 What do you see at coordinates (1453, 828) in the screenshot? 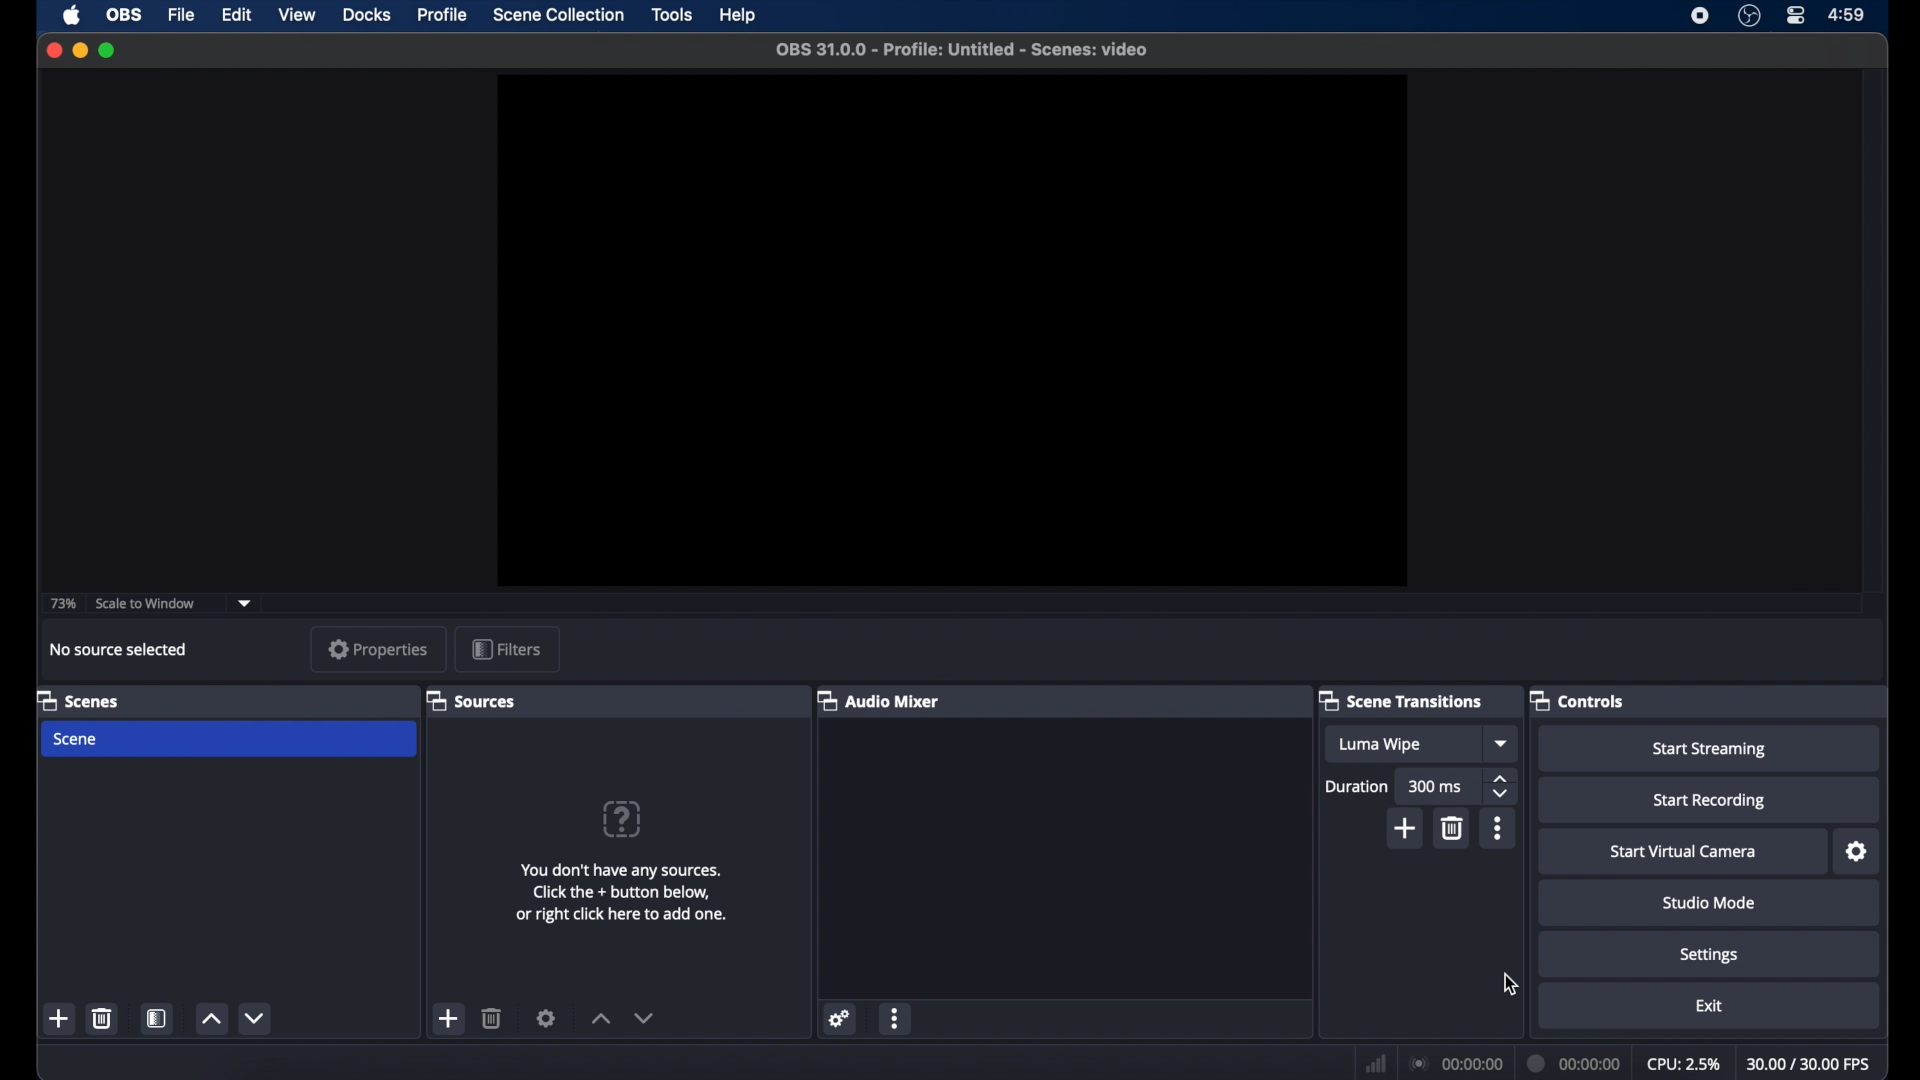
I see `delete` at bounding box center [1453, 828].